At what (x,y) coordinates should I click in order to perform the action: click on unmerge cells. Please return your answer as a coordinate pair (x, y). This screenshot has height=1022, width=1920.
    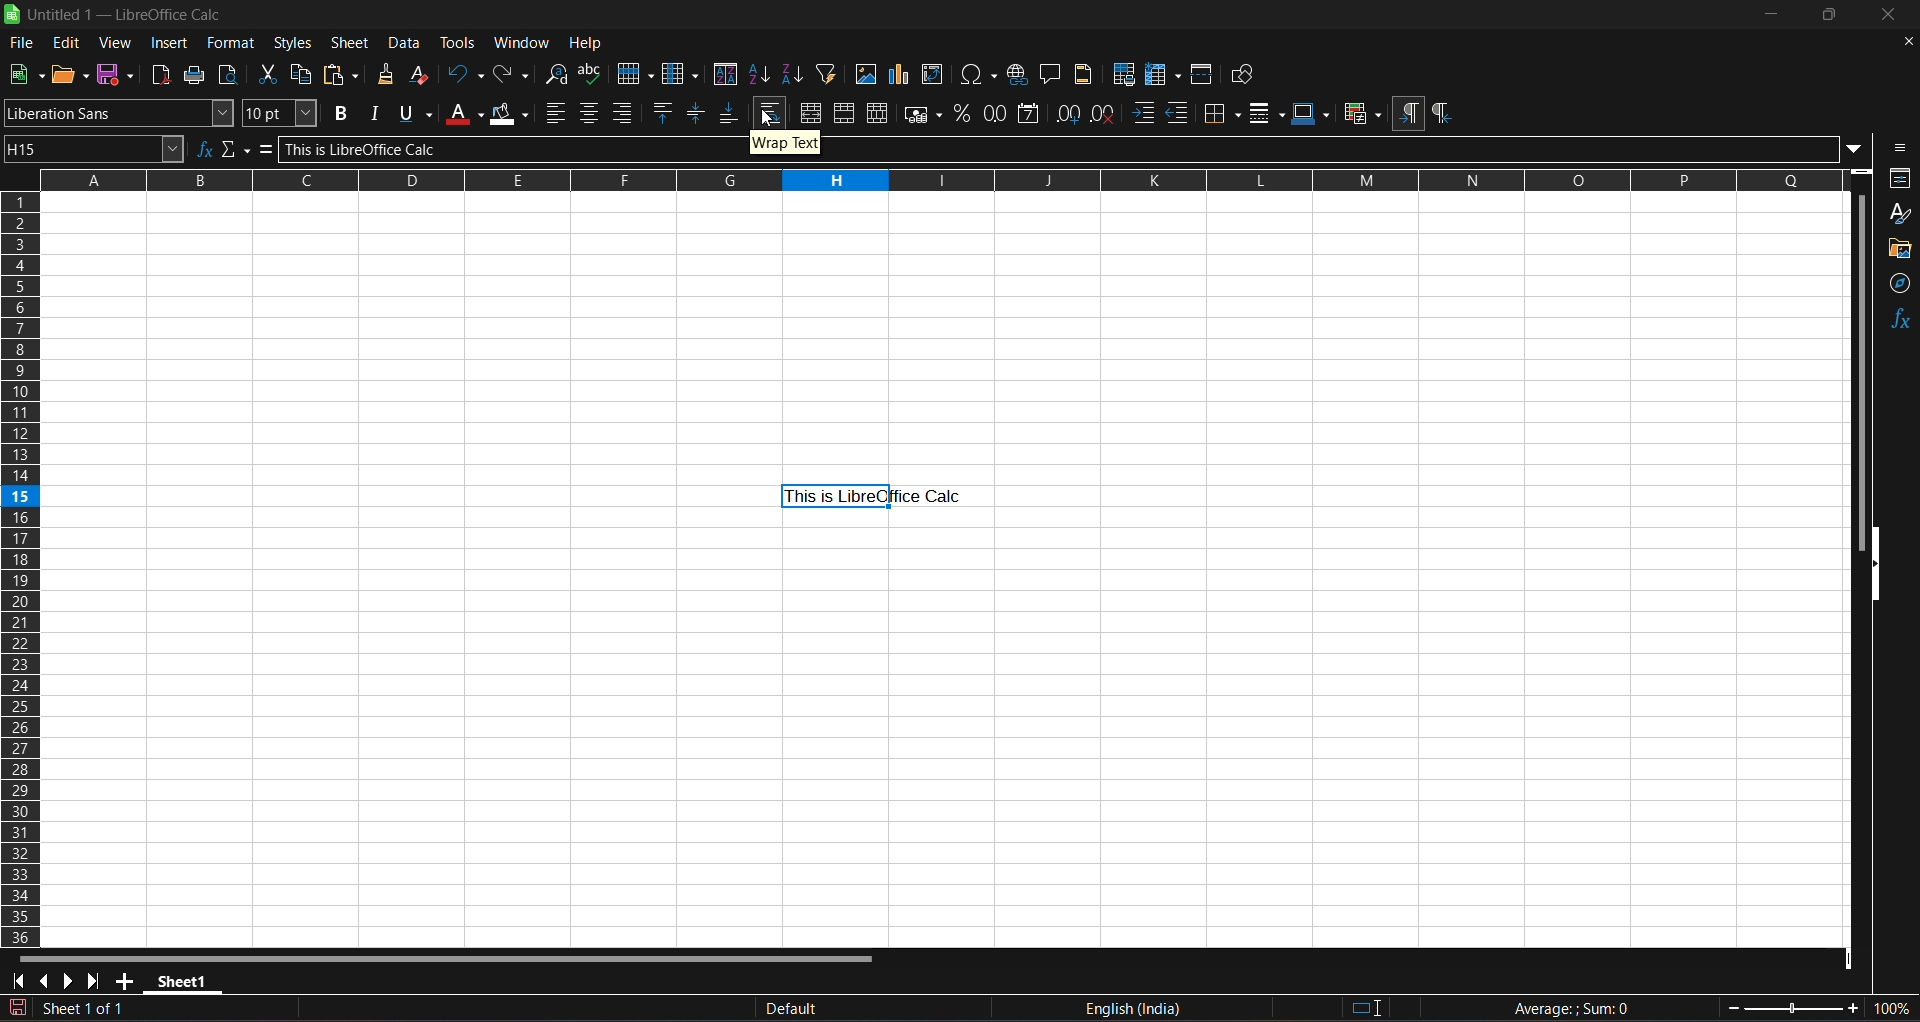
    Looking at the image, I should click on (878, 113).